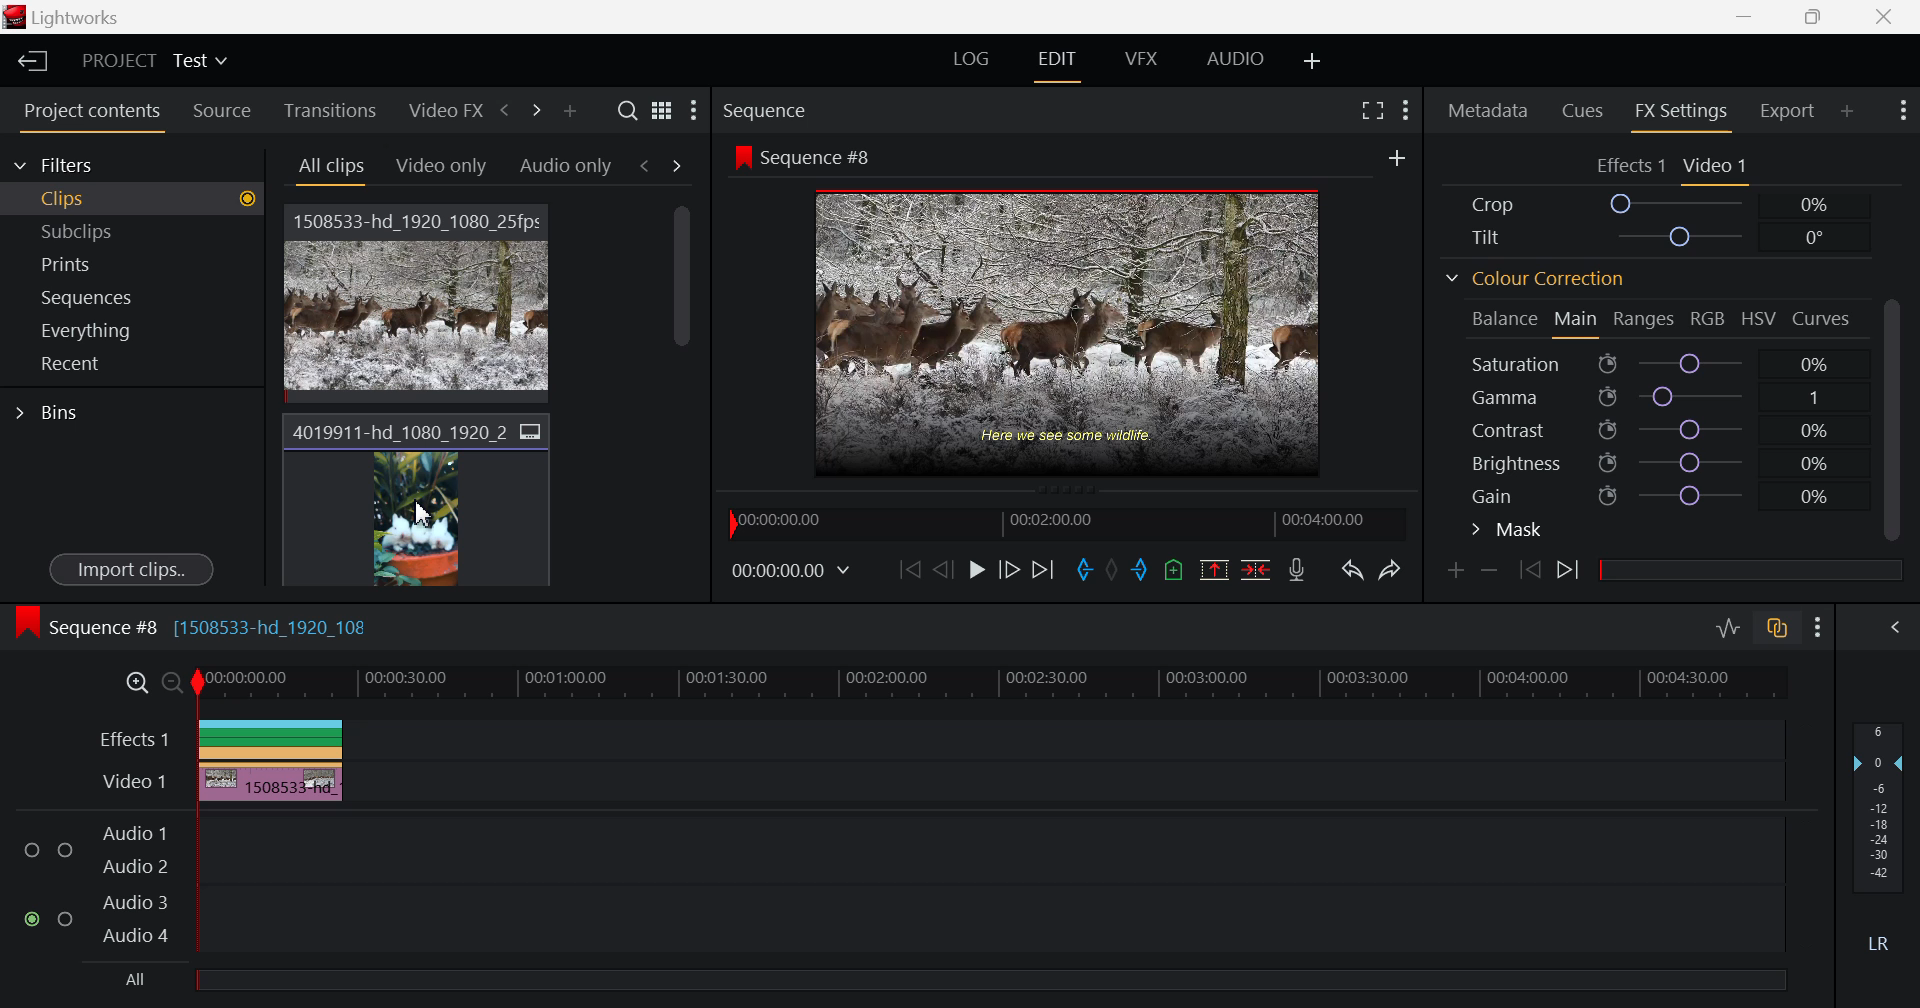 This screenshot has width=1920, height=1008. Describe the element at coordinates (929, 737) in the screenshot. I see `Effects Layer` at that location.